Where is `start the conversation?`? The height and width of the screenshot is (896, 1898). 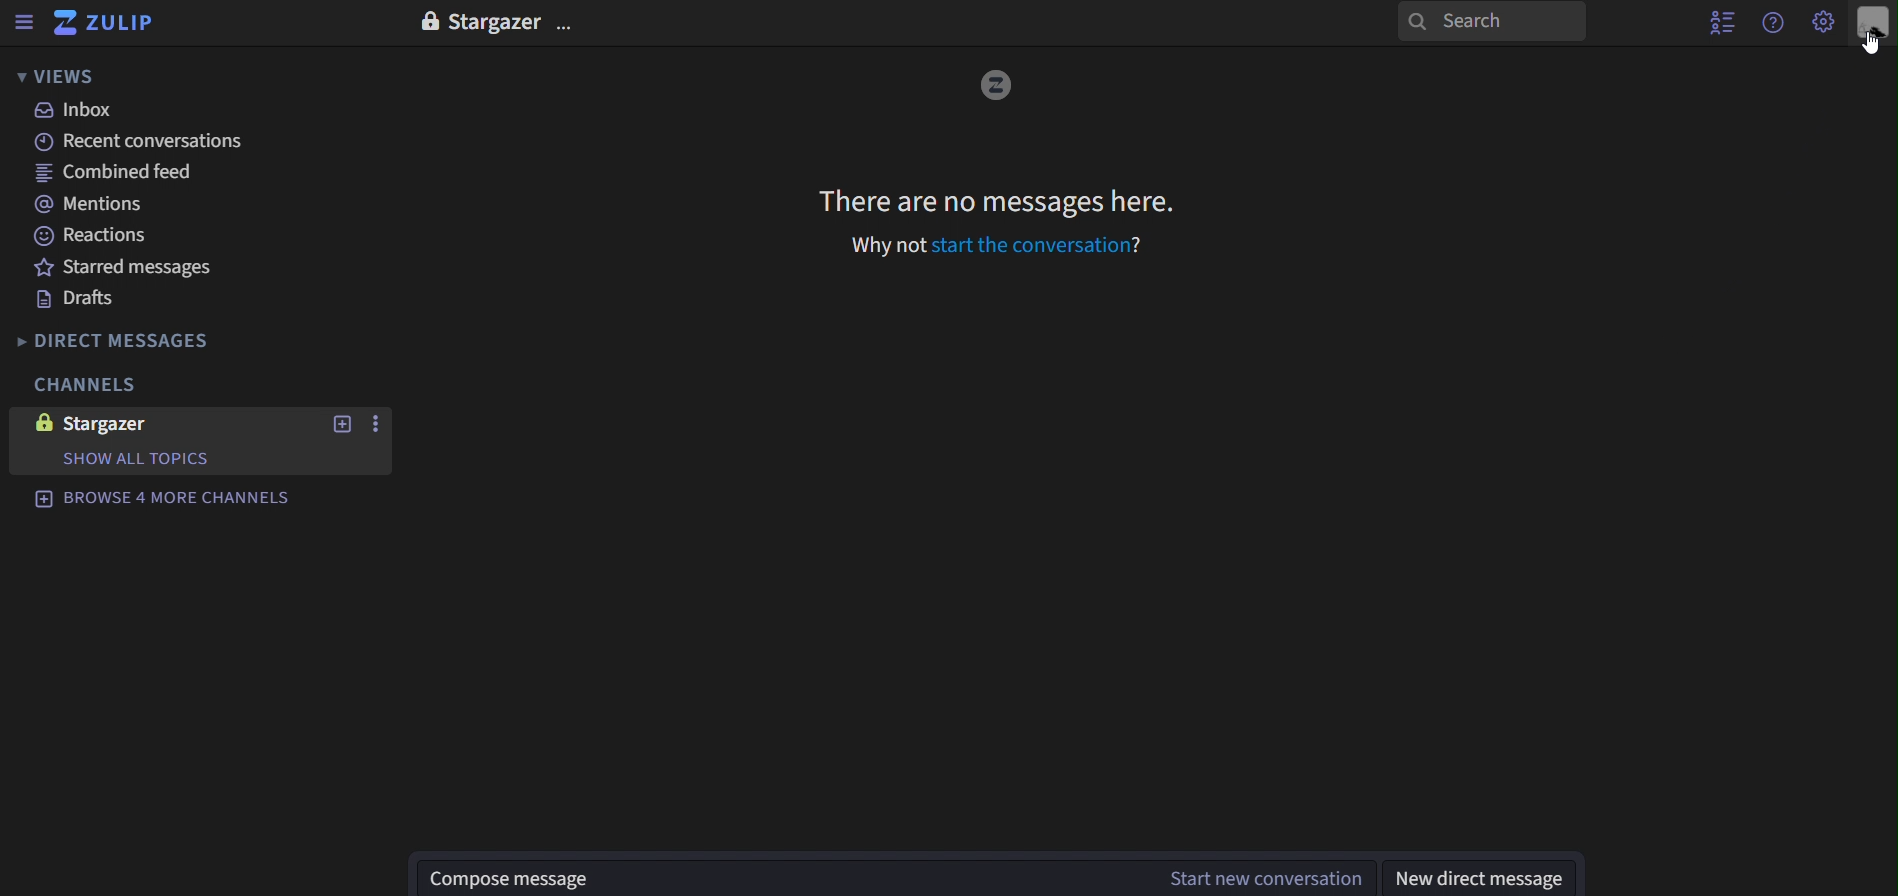 start the conversation? is located at coordinates (1041, 246).